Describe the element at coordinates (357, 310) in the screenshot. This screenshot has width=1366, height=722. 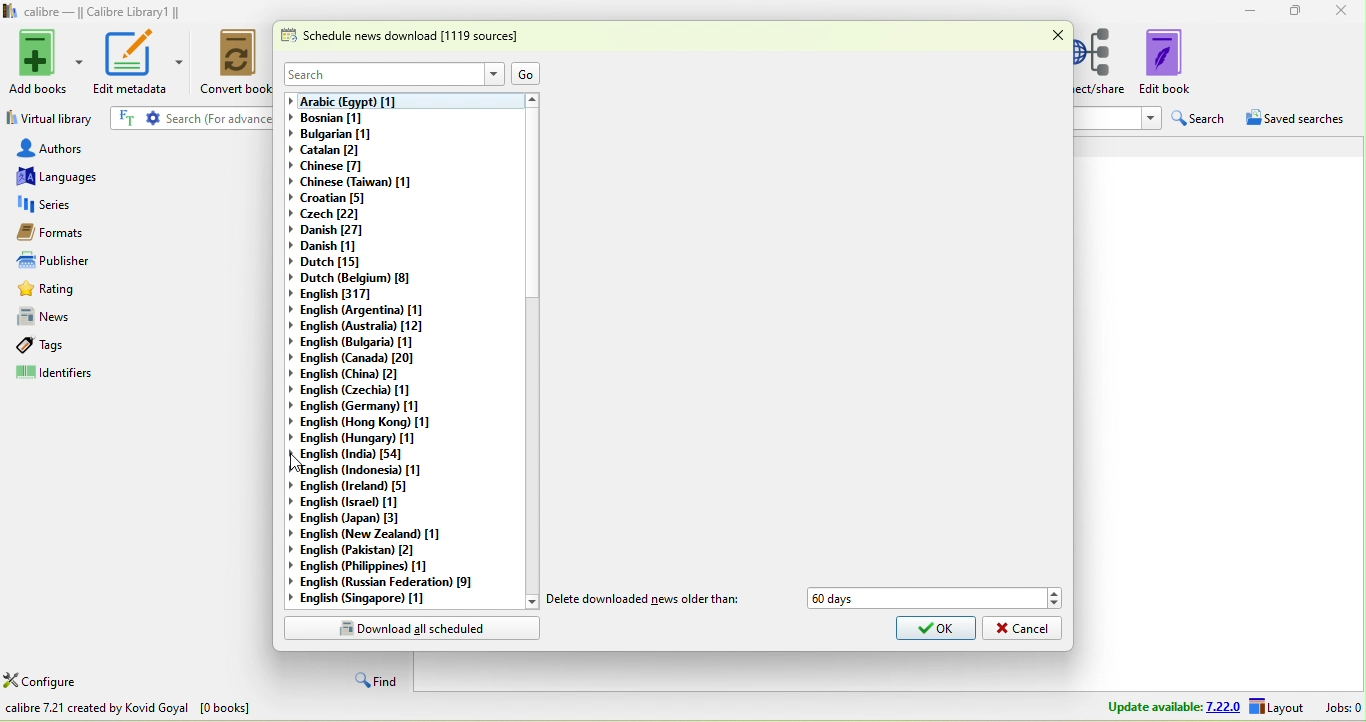
I see `english (argentina)[1]` at that location.